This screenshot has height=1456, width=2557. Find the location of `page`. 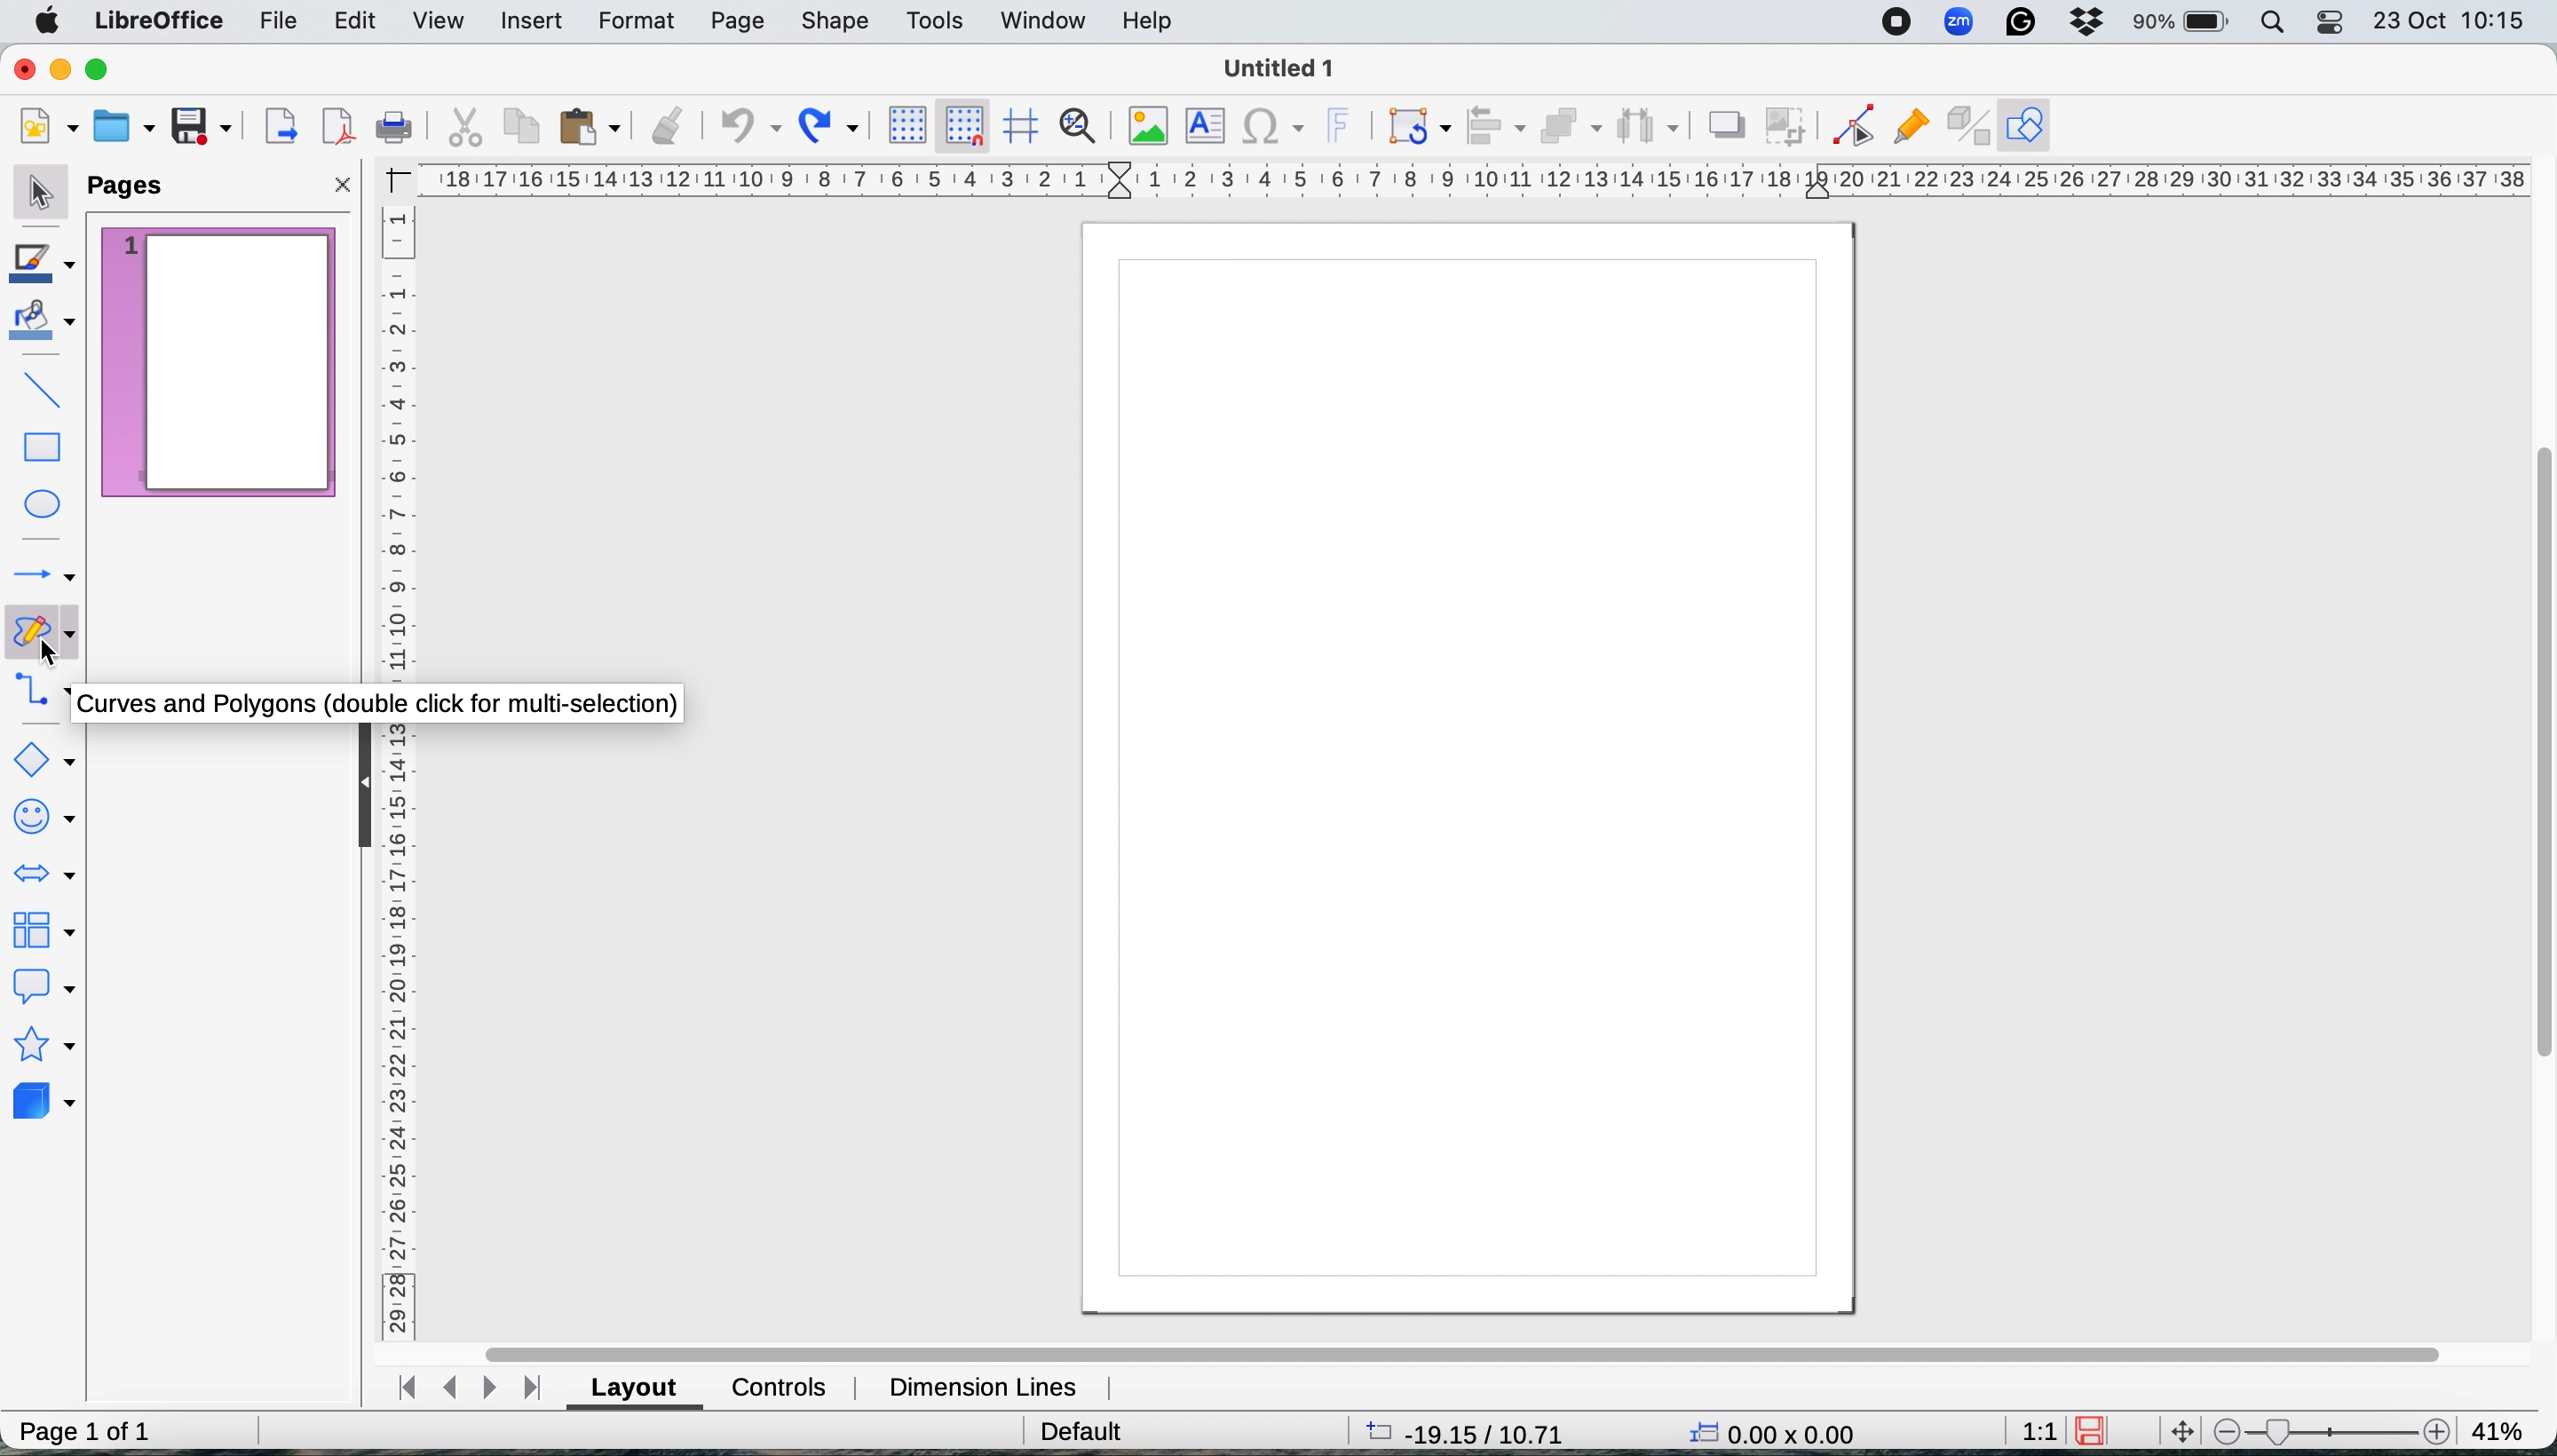

page is located at coordinates (740, 22).